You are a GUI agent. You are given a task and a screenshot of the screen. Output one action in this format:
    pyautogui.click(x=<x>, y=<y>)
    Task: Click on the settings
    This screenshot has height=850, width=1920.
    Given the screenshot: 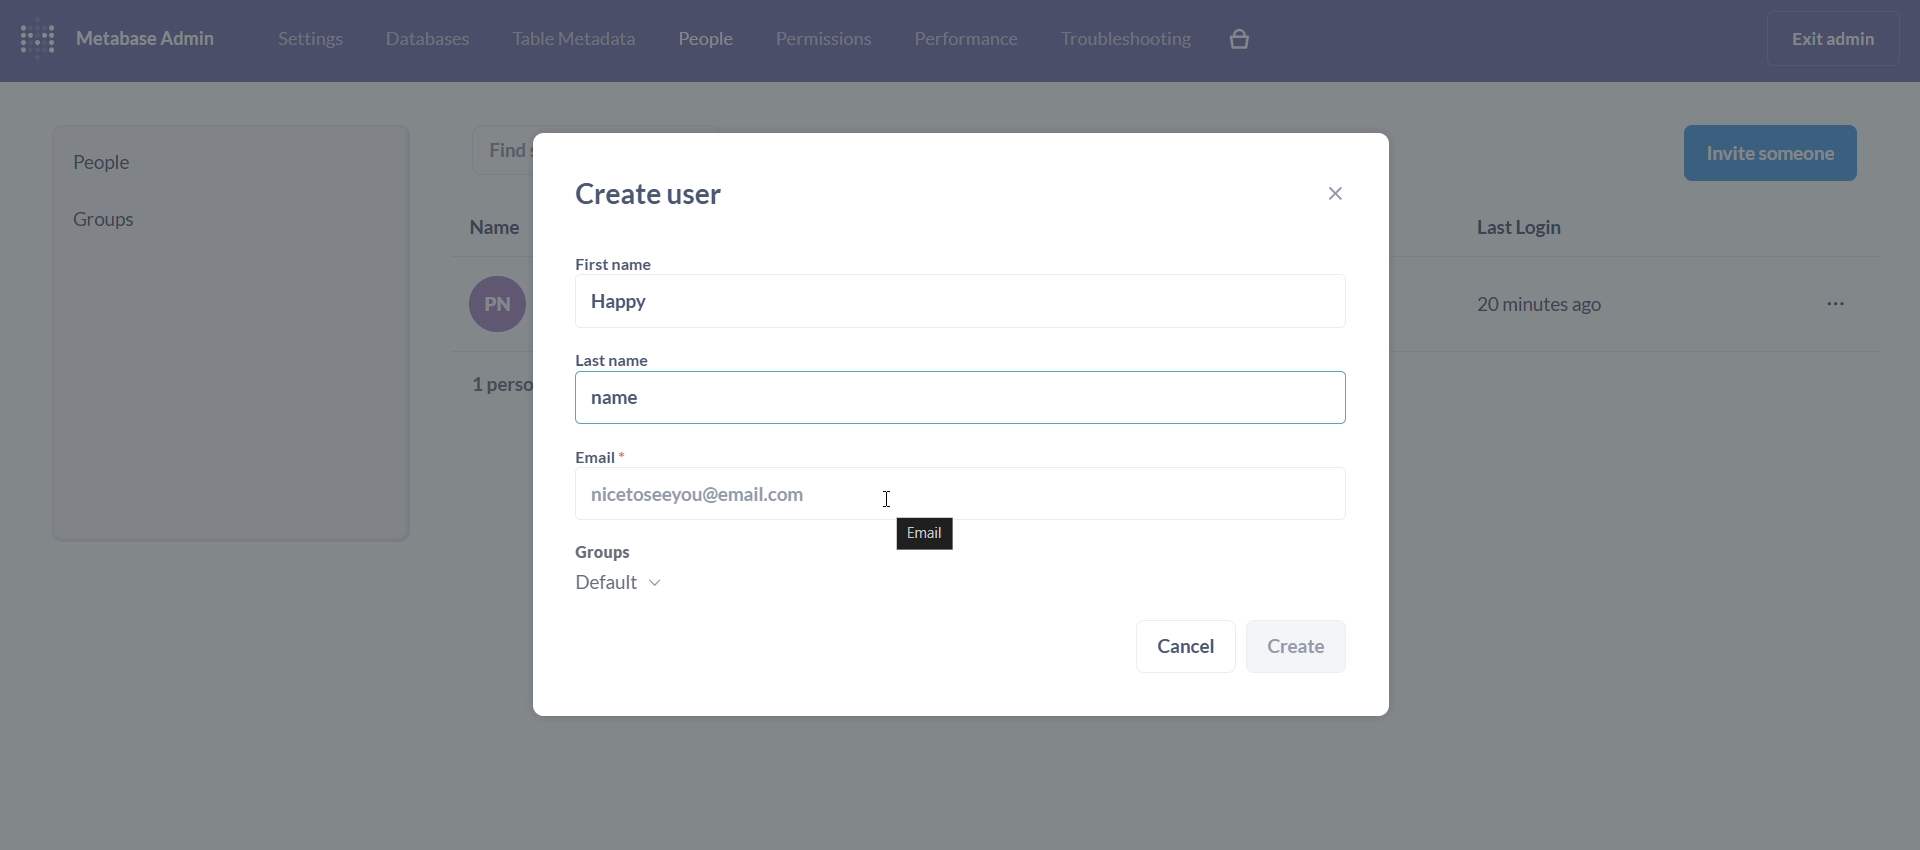 What is the action you would take?
    pyautogui.click(x=308, y=38)
    